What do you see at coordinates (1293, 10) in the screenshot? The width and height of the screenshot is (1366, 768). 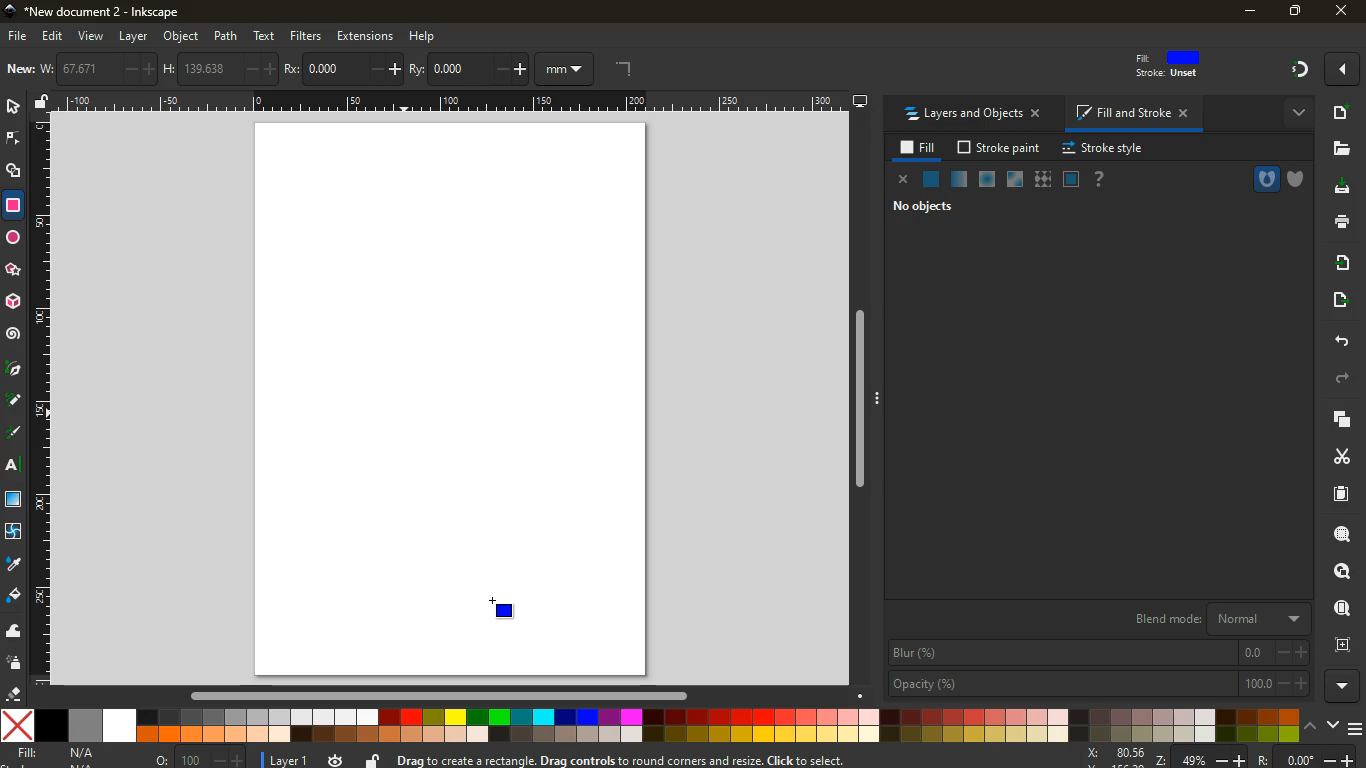 I see `maximize` at bounding box center [1293, 10].